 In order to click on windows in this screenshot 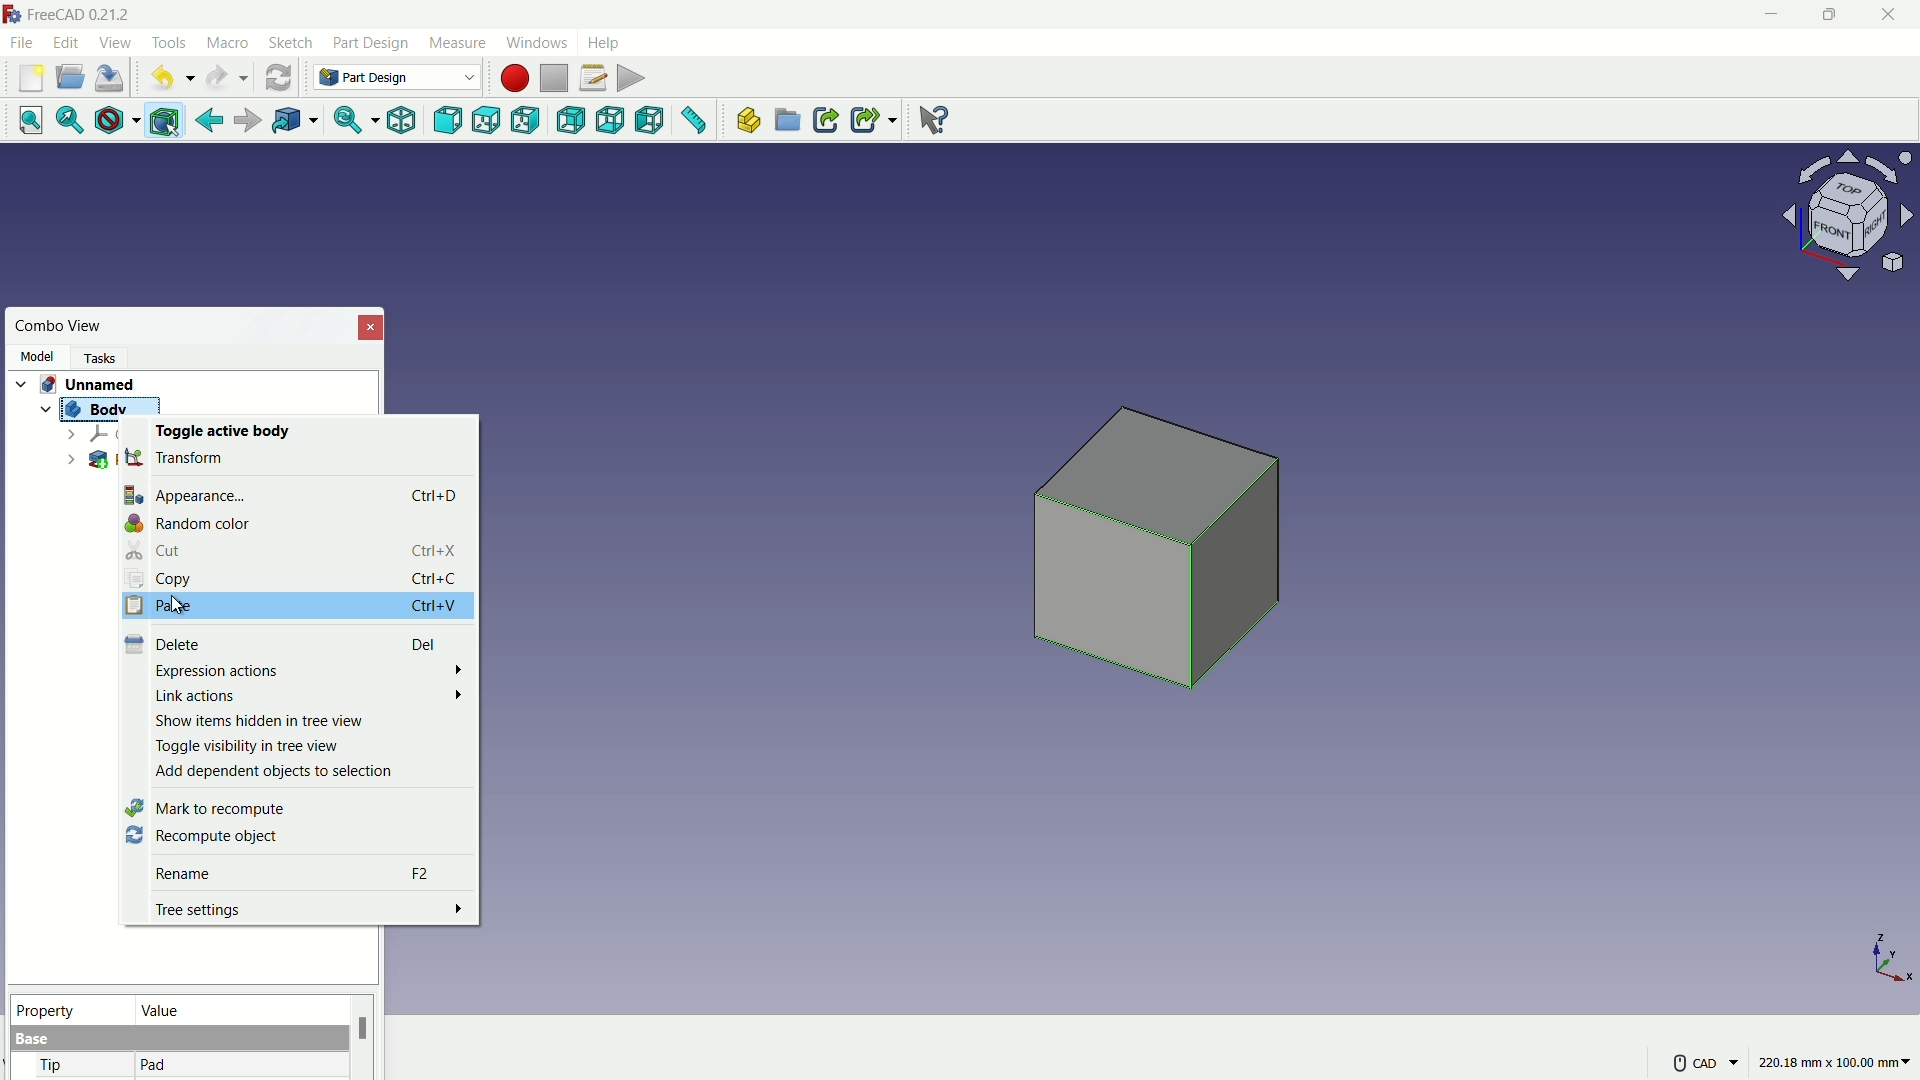, I will do `click(535, 42)`.